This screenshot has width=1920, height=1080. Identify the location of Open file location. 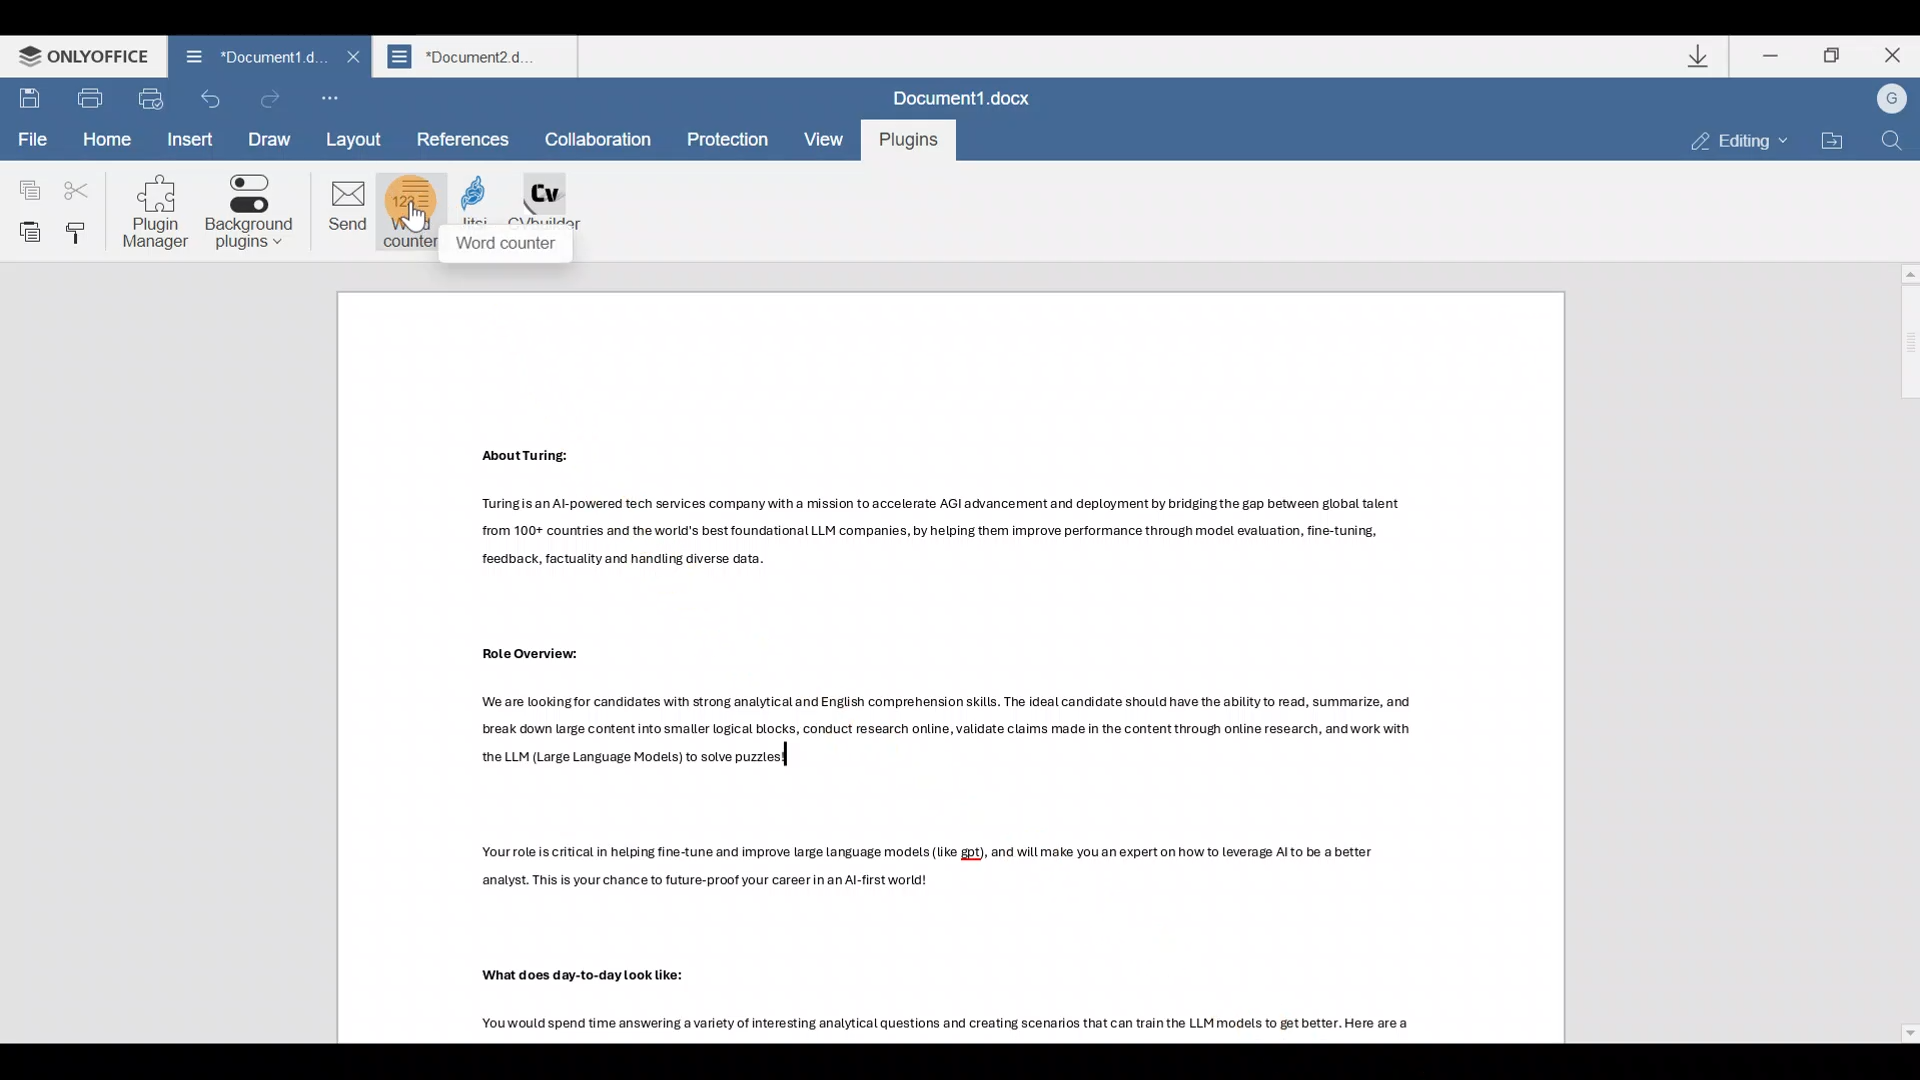
(1835, 138).